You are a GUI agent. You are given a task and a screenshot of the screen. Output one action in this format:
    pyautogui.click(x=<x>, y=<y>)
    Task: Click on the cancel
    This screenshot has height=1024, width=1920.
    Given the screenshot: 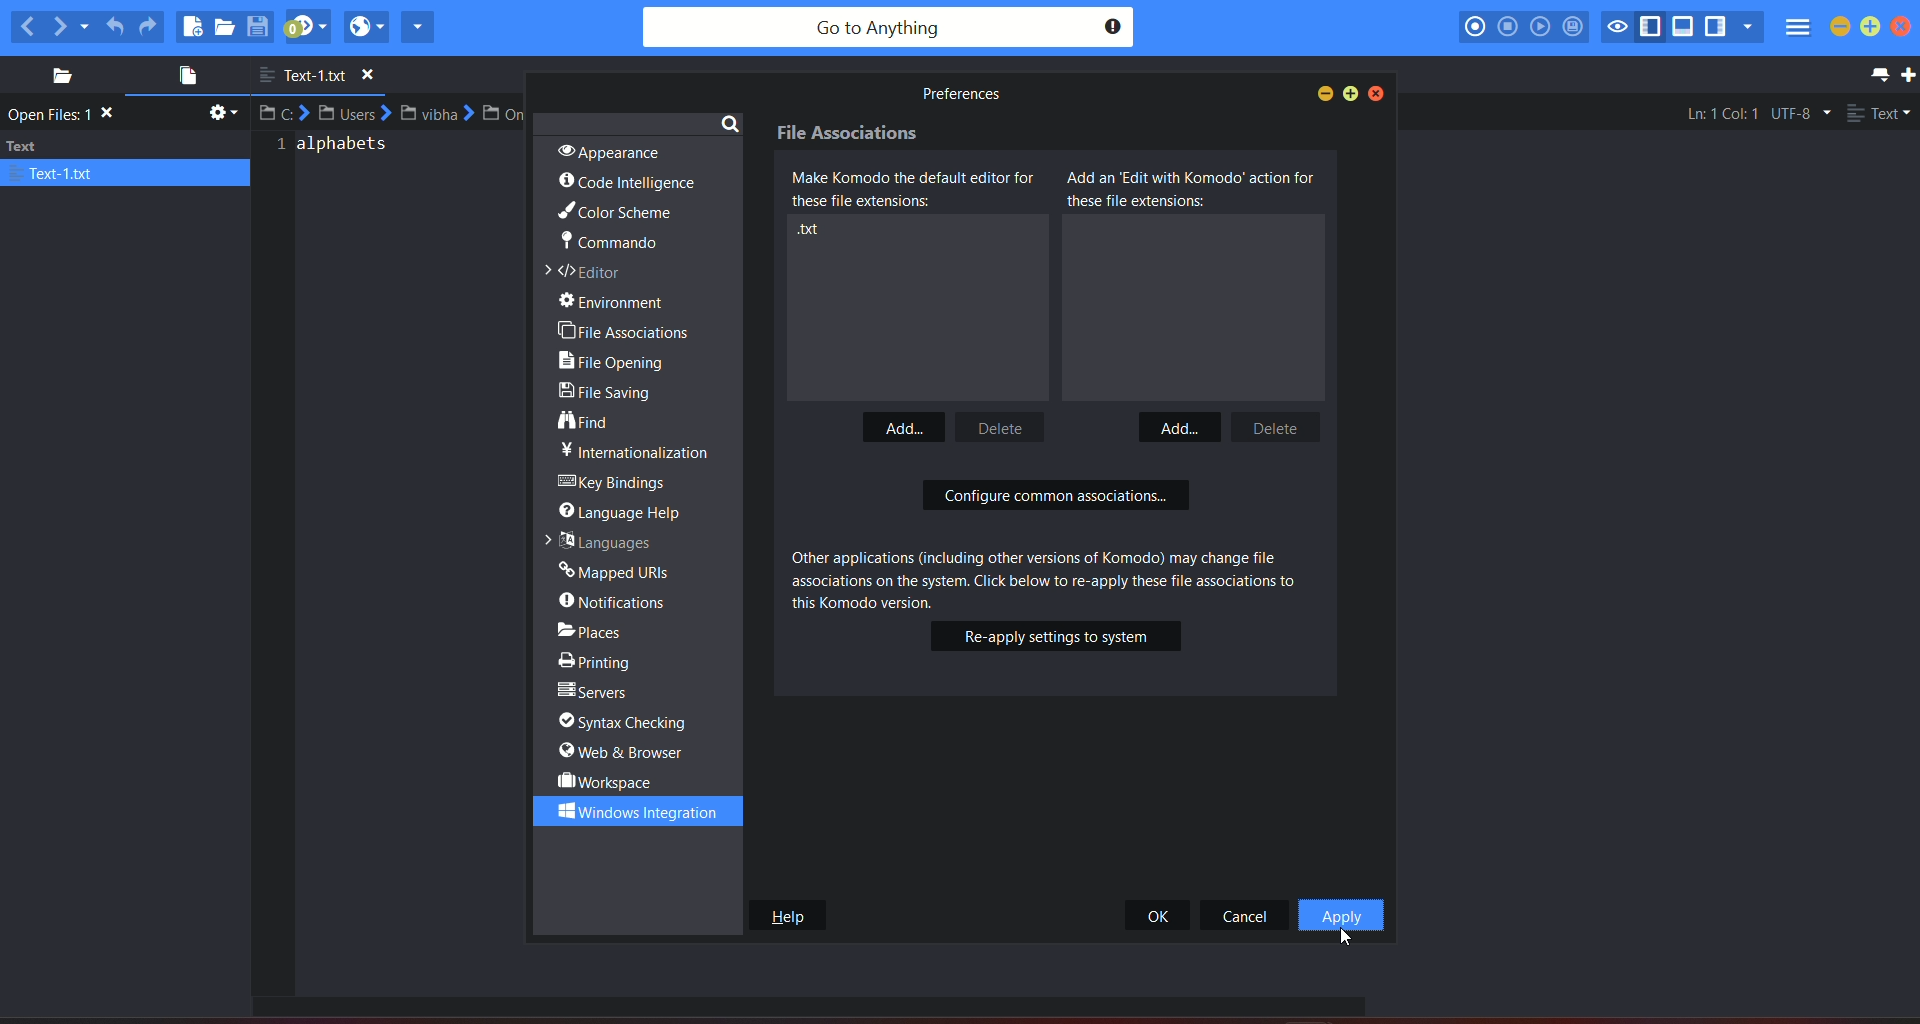 What is the action you would take?
    pyautogui.click(x=1246, y=915)
    